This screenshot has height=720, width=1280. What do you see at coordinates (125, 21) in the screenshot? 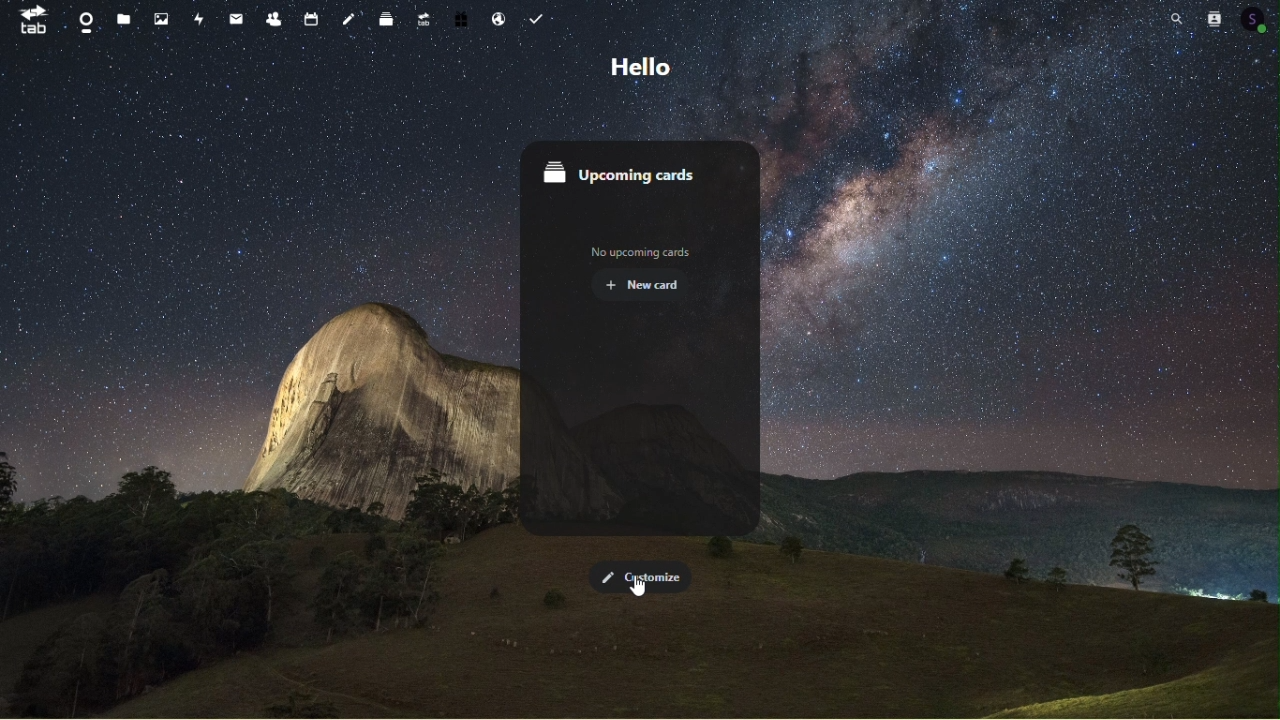
I see `Files` at bounding box center [125, 21].